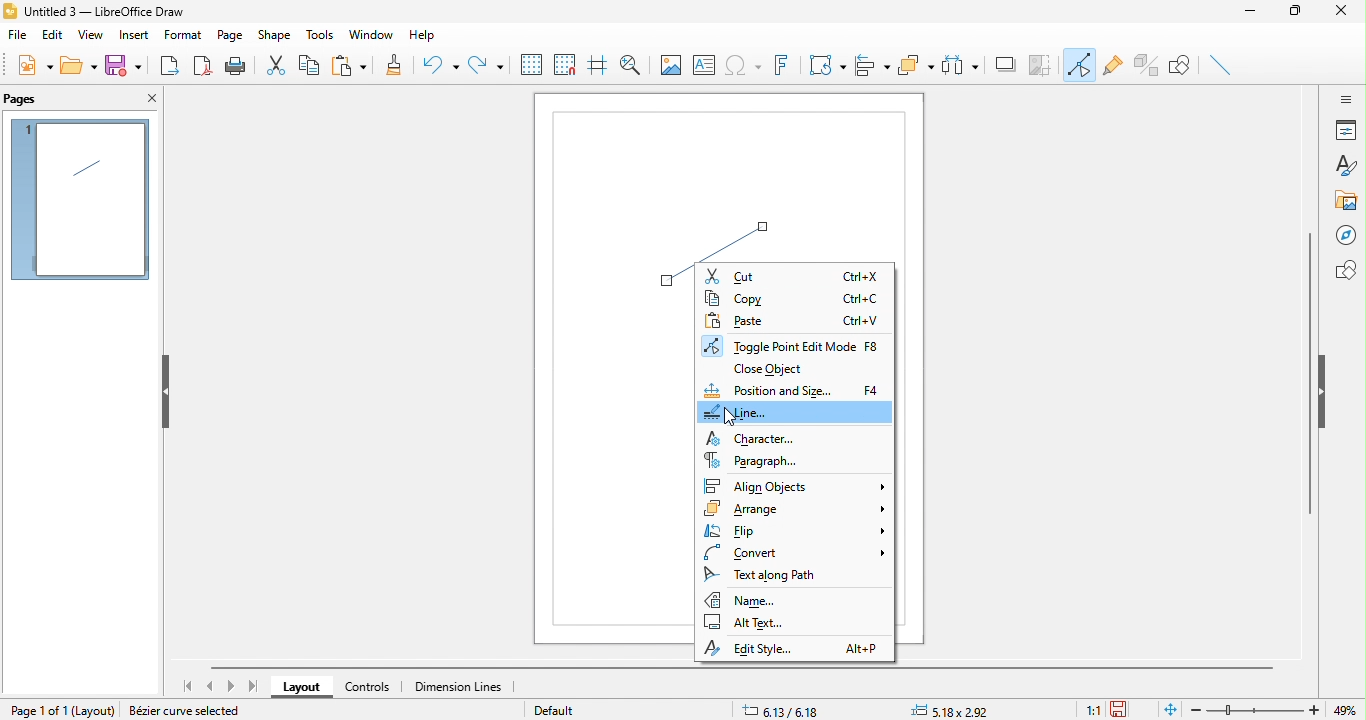 This screenshot has height=720, width=1366. I want to click on toggle extrusion, so click(1147, 64).